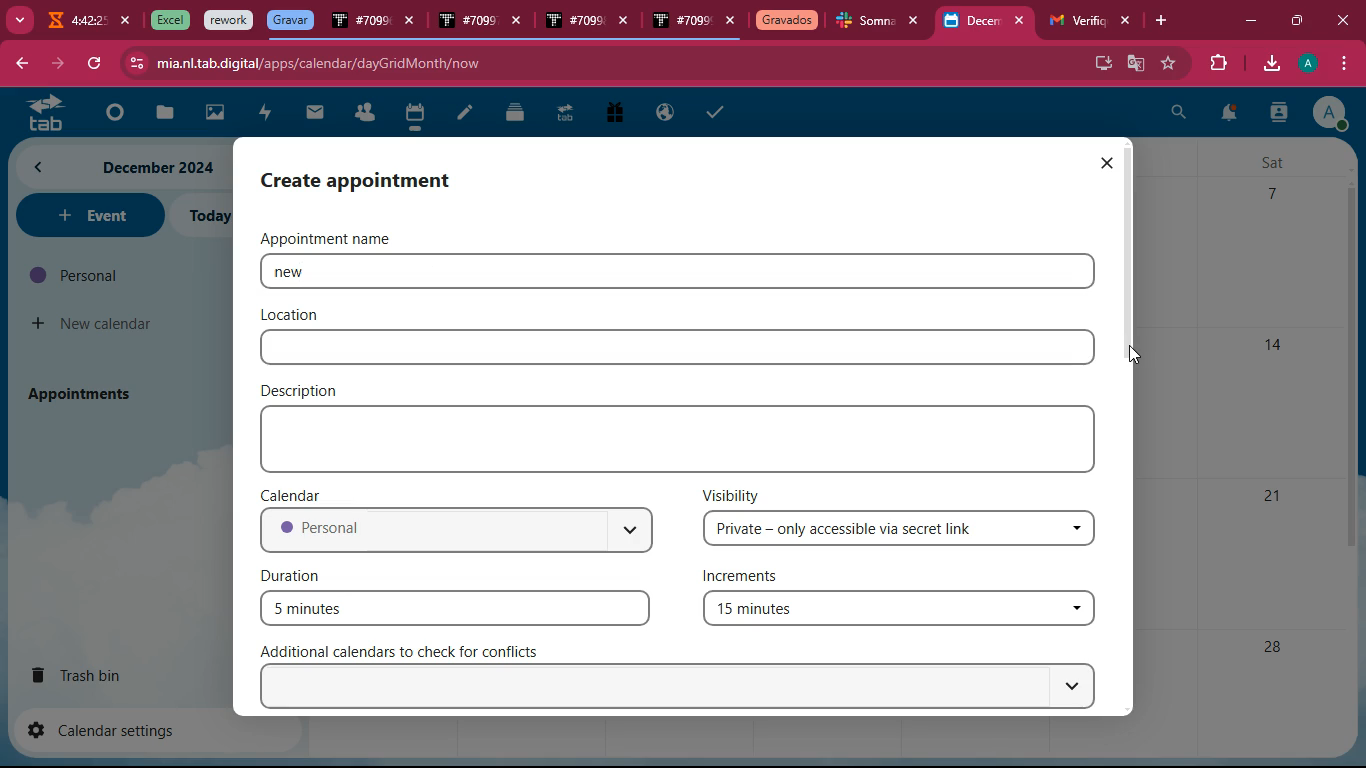 The height and width of the screenshot is (768, 1366). Describe the element at coordinates (1100, 61) in the screenshot. I see `desktop` at that location.